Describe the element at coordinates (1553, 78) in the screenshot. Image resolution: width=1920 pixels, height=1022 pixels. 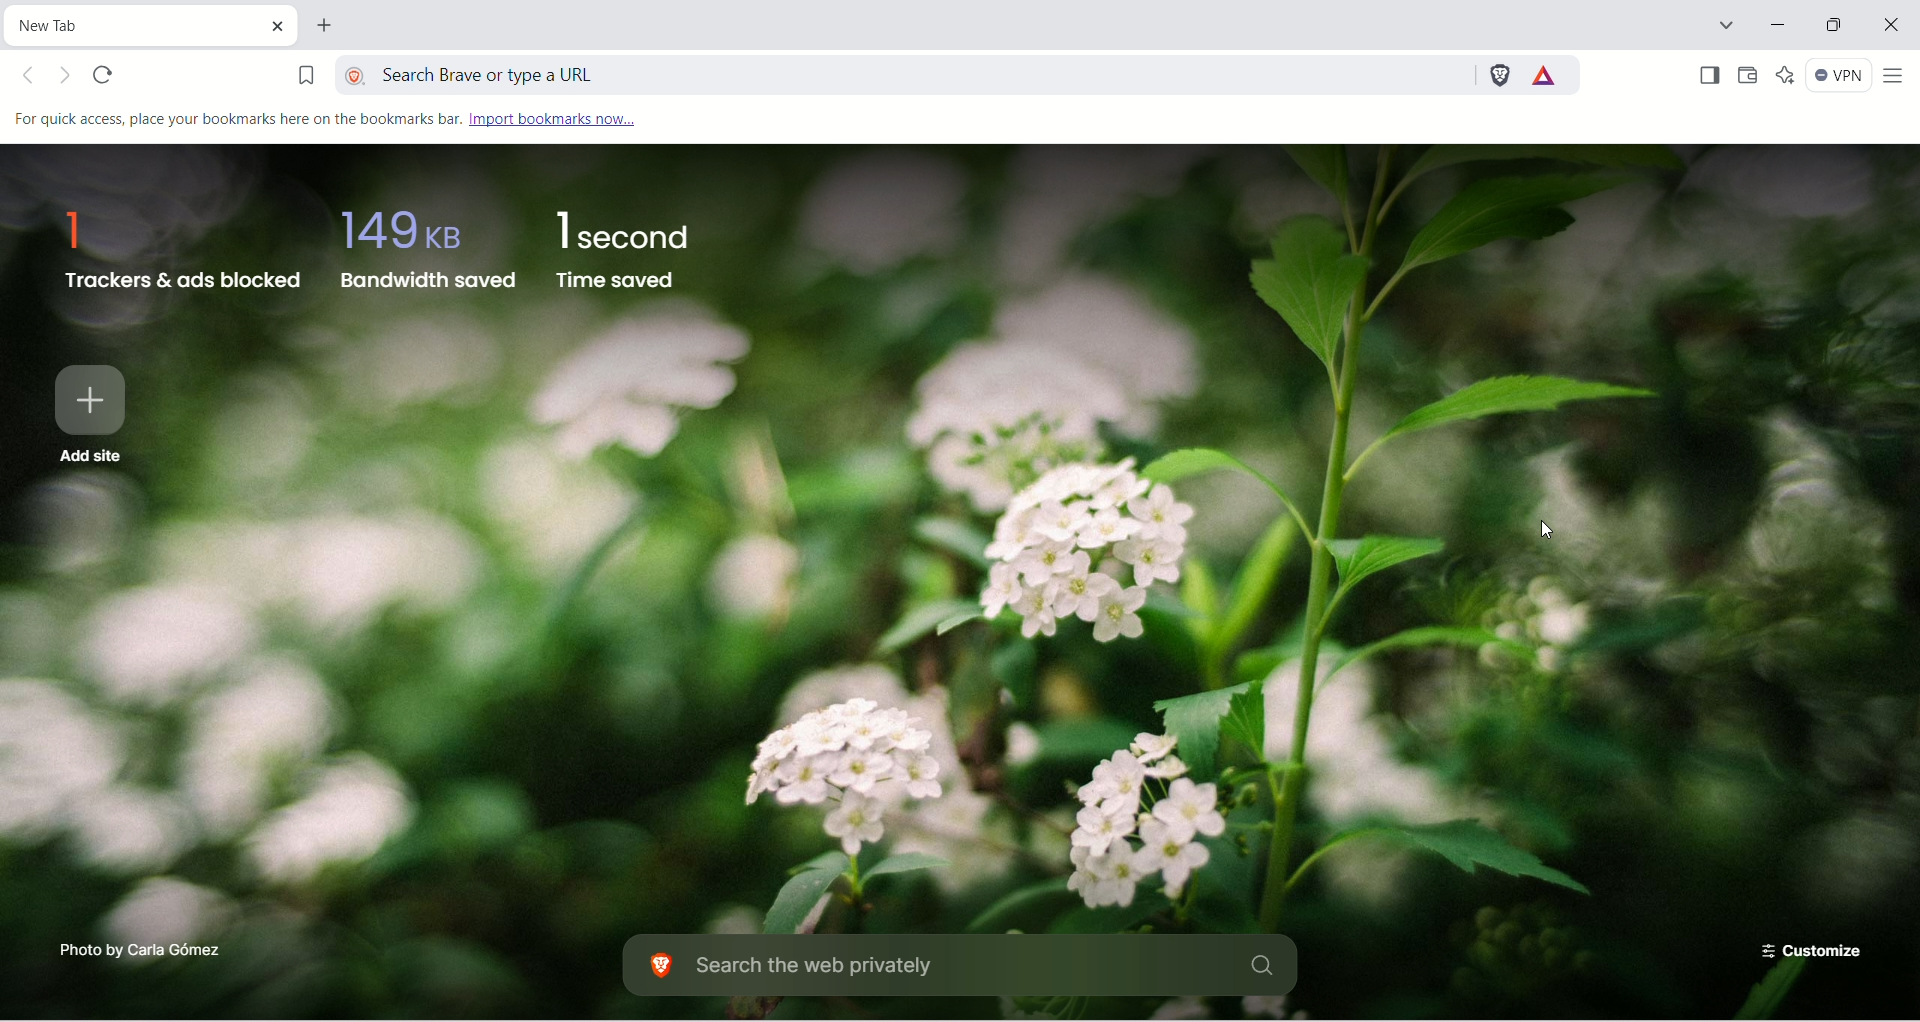
I see `rewards` at that location.